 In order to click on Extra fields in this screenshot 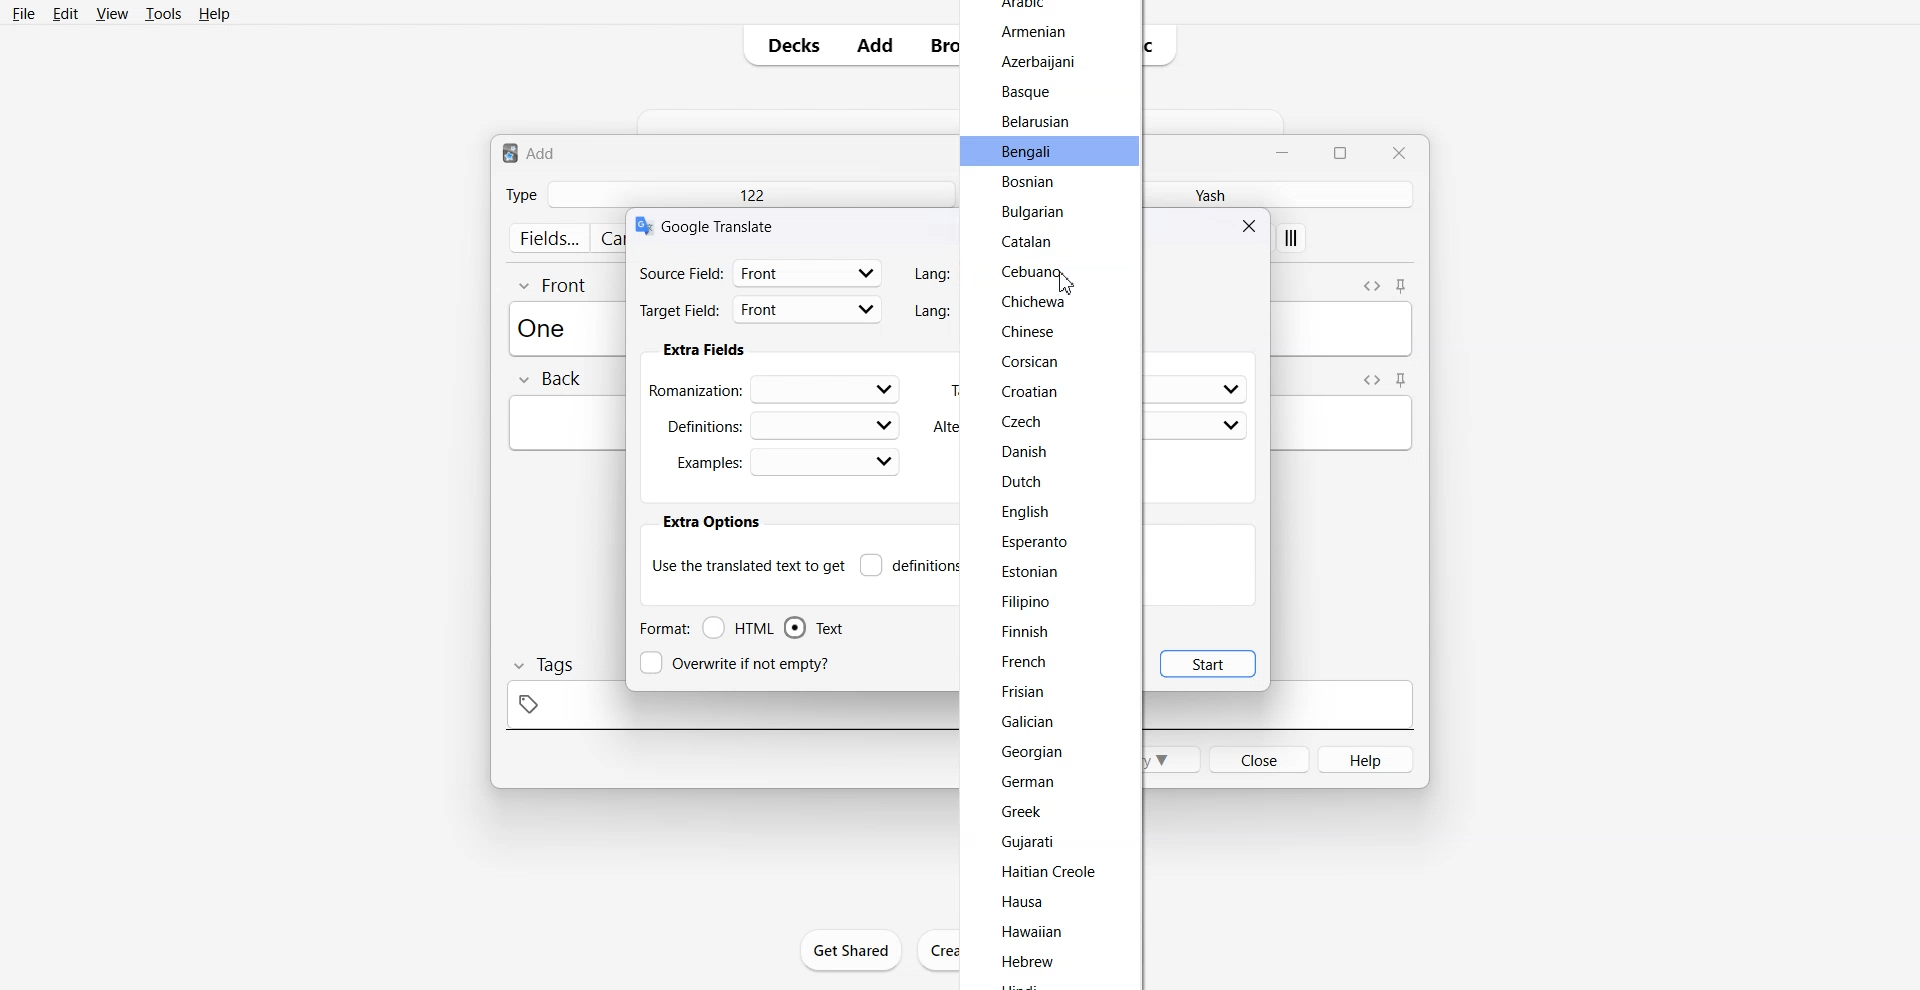, I will do `click(704, 350)`.